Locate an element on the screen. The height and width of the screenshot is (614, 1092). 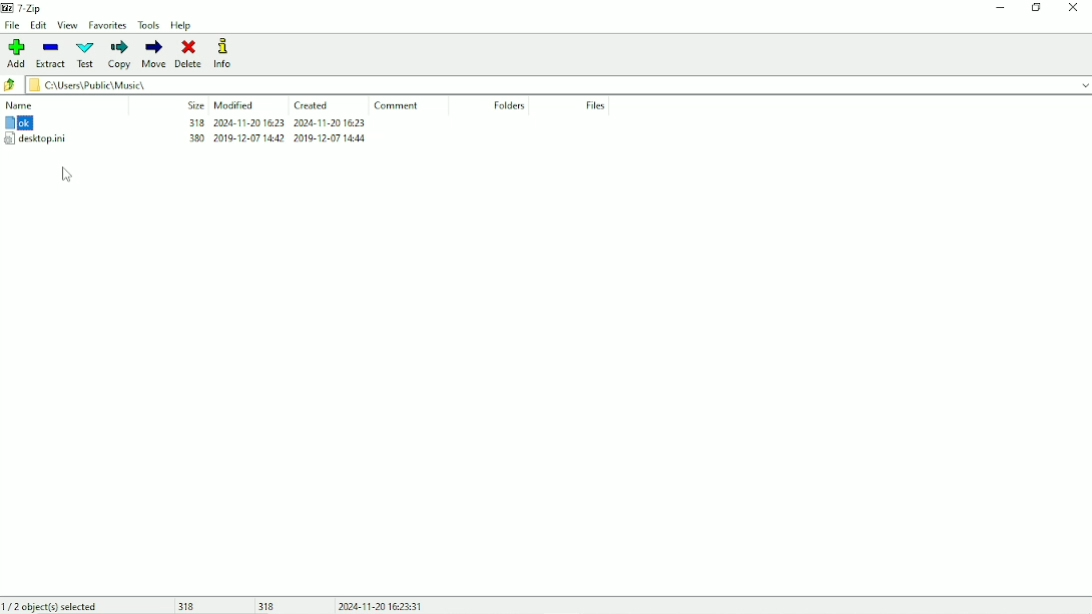
Back is located at coordinates (11, 85).